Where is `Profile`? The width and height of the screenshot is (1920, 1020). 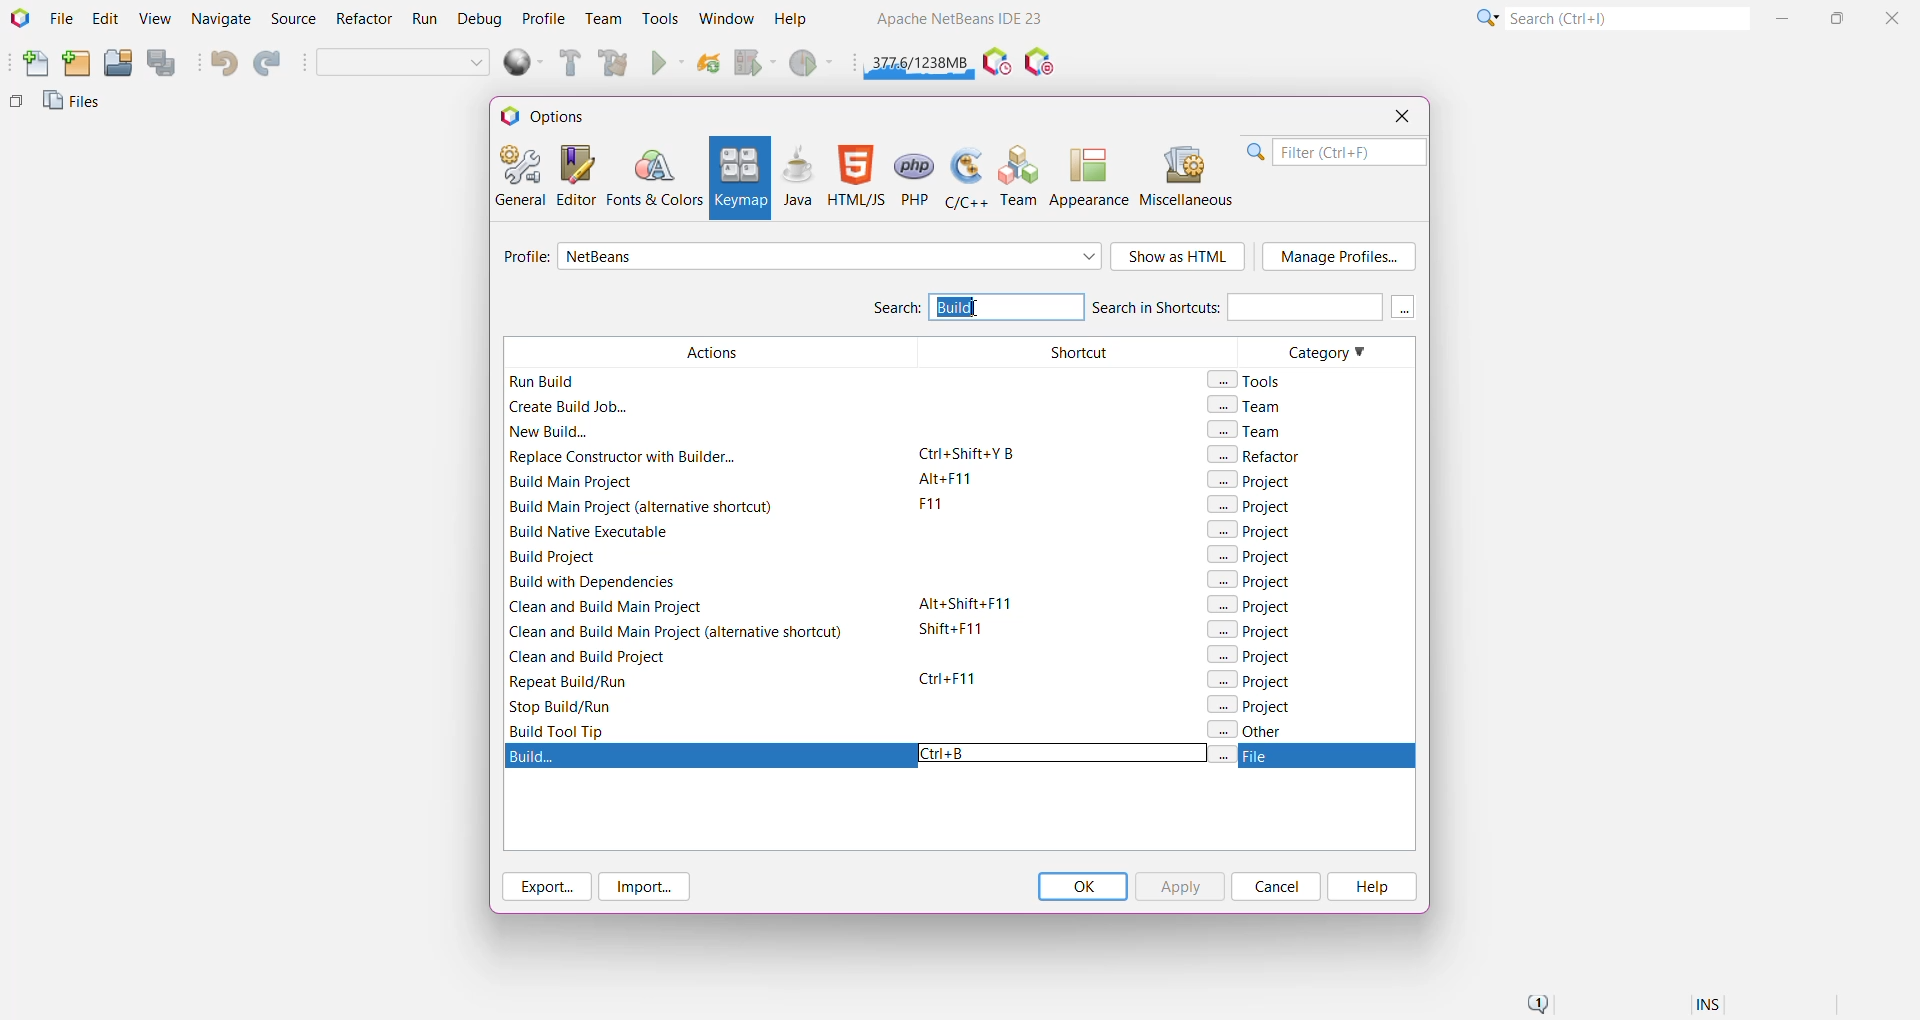
Profile is located at coordinates (523, 259).